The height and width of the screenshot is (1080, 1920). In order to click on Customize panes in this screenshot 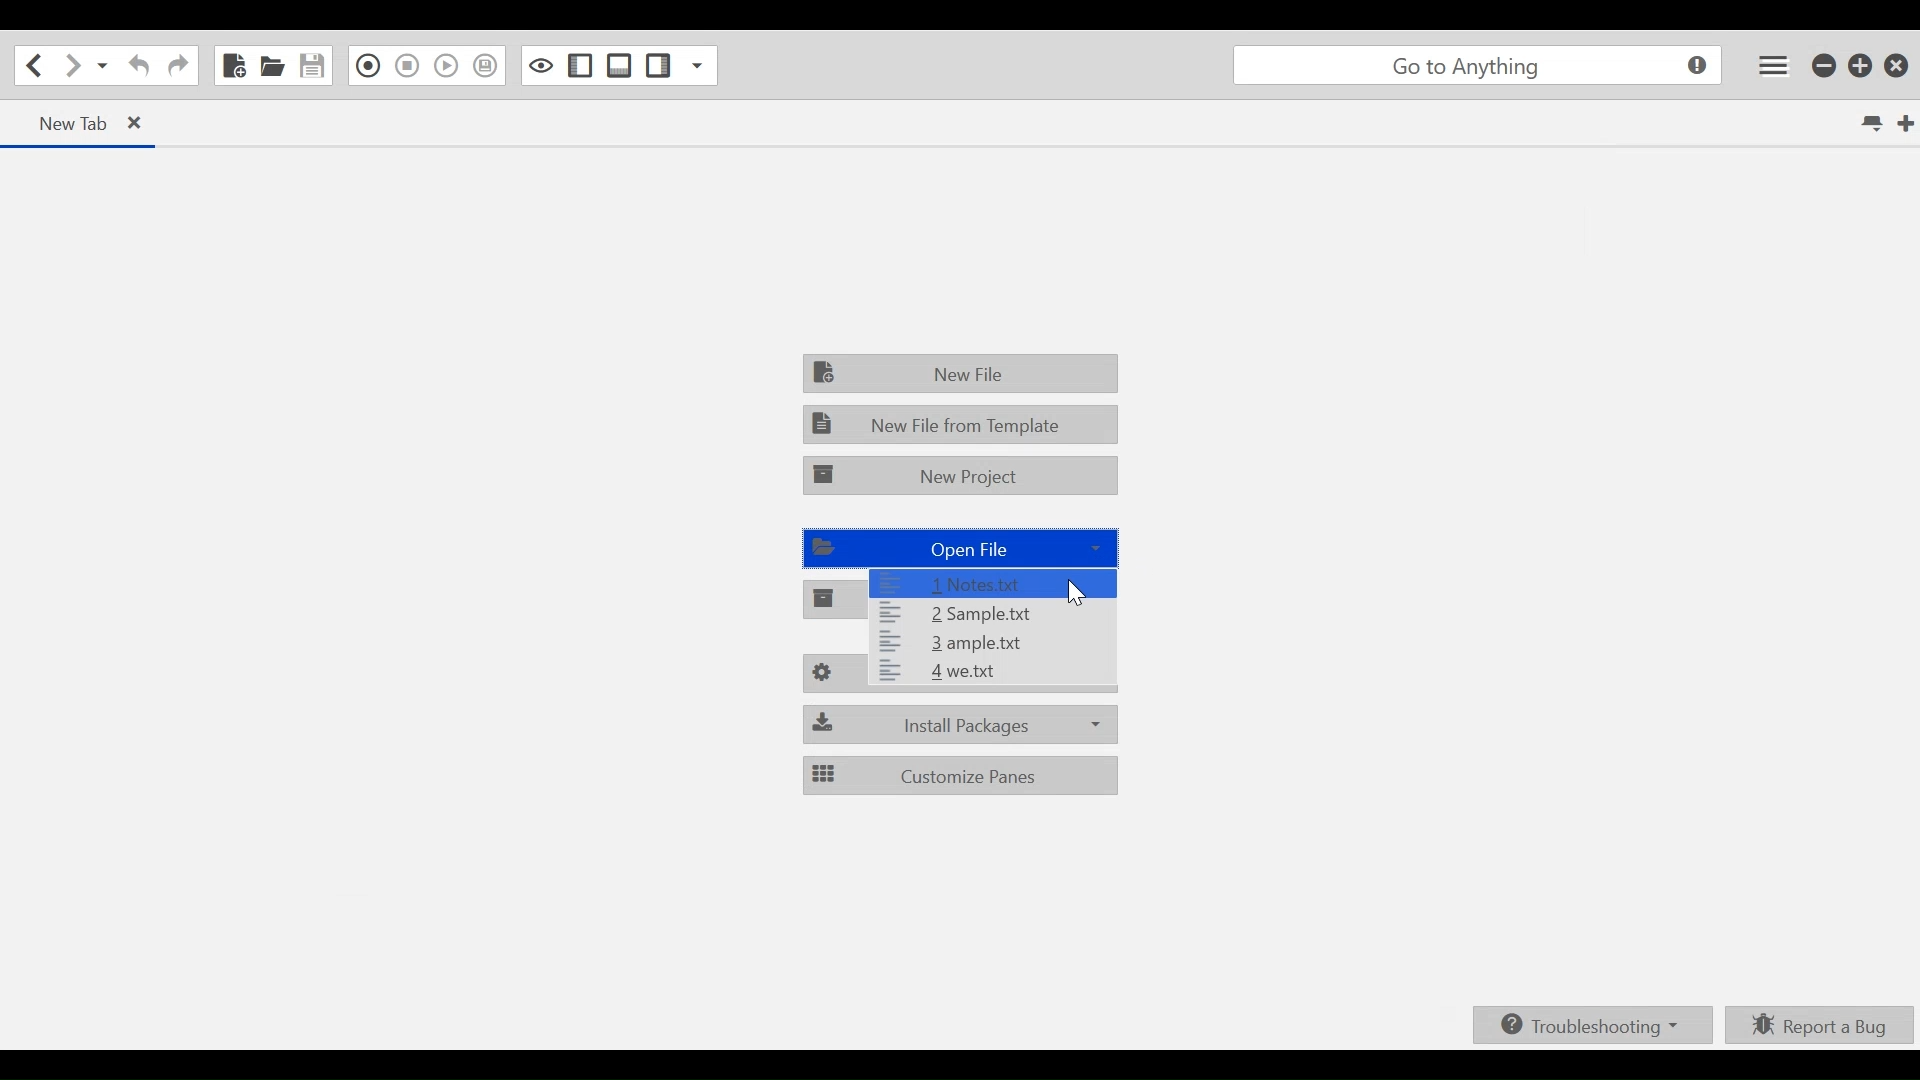, I will do `click(961, 775)`.